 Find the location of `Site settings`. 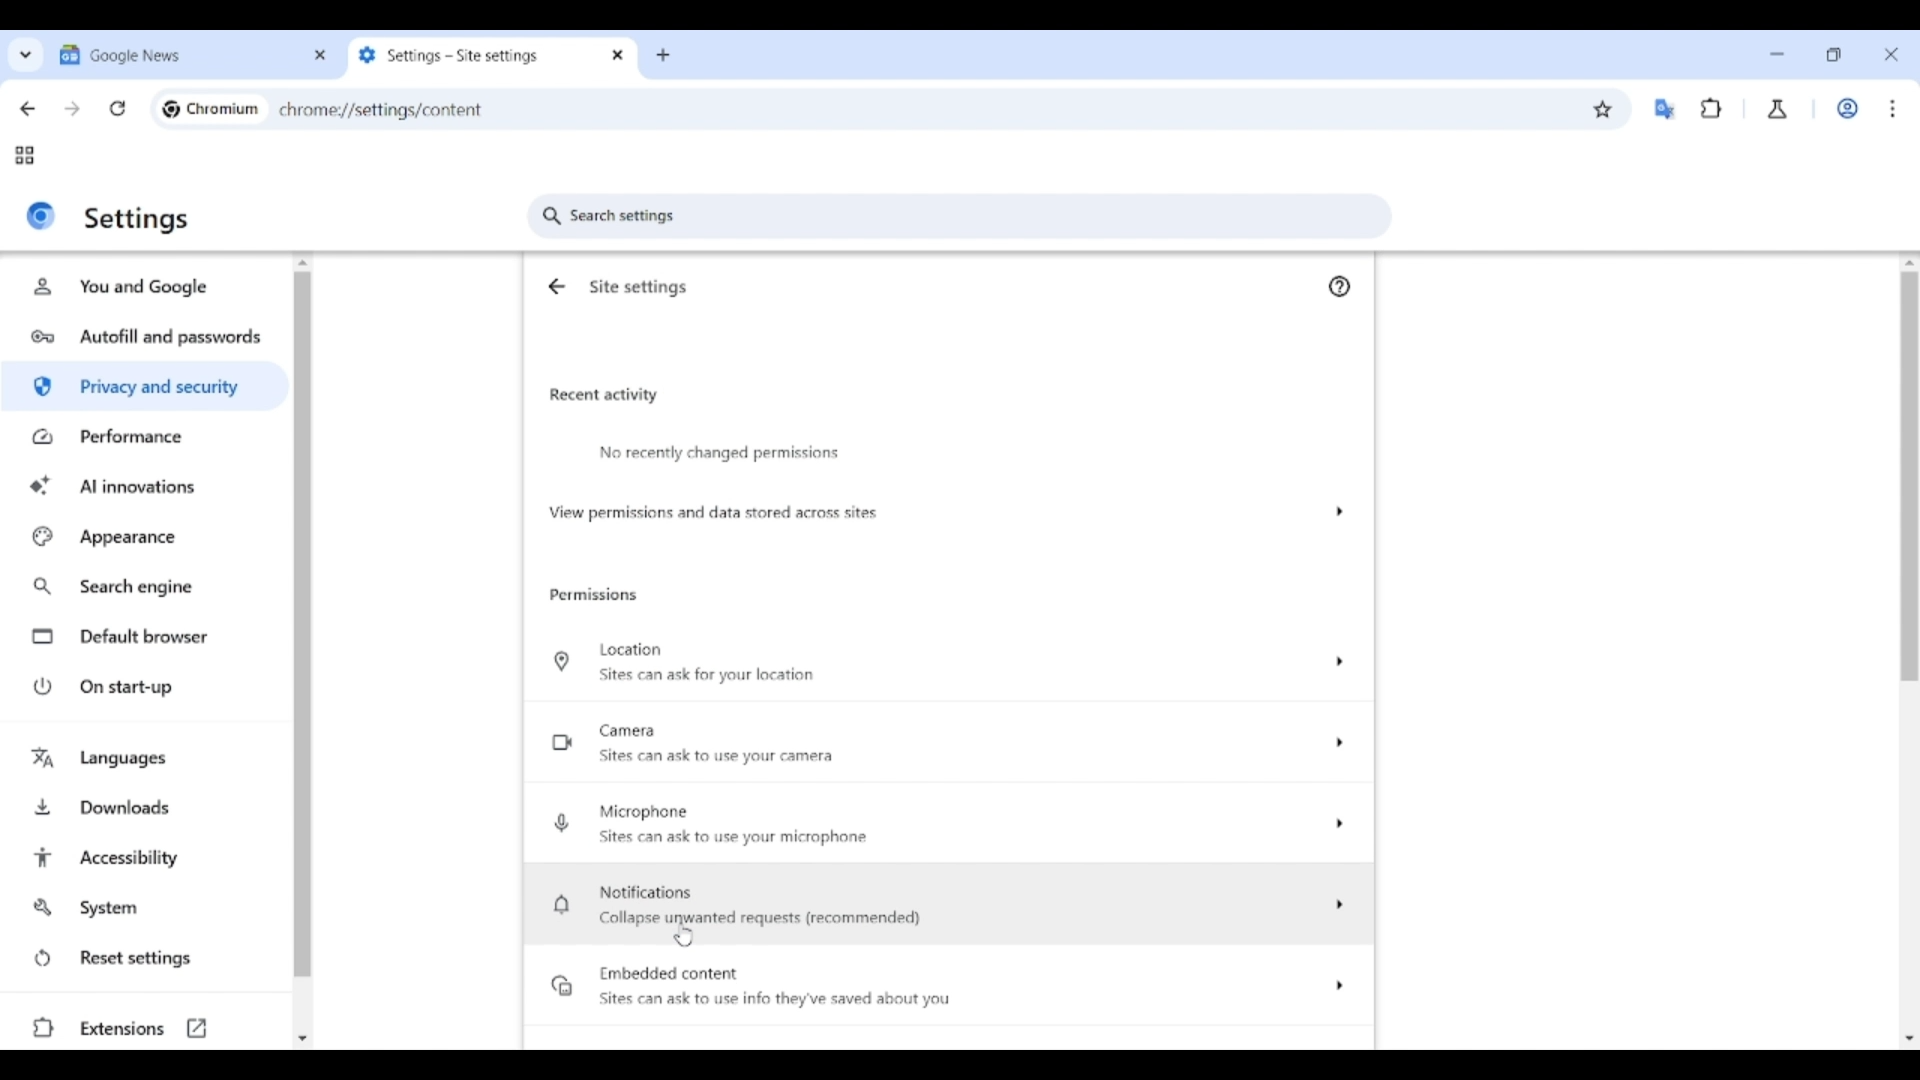

Site settings is located at coordinates (639, 288).